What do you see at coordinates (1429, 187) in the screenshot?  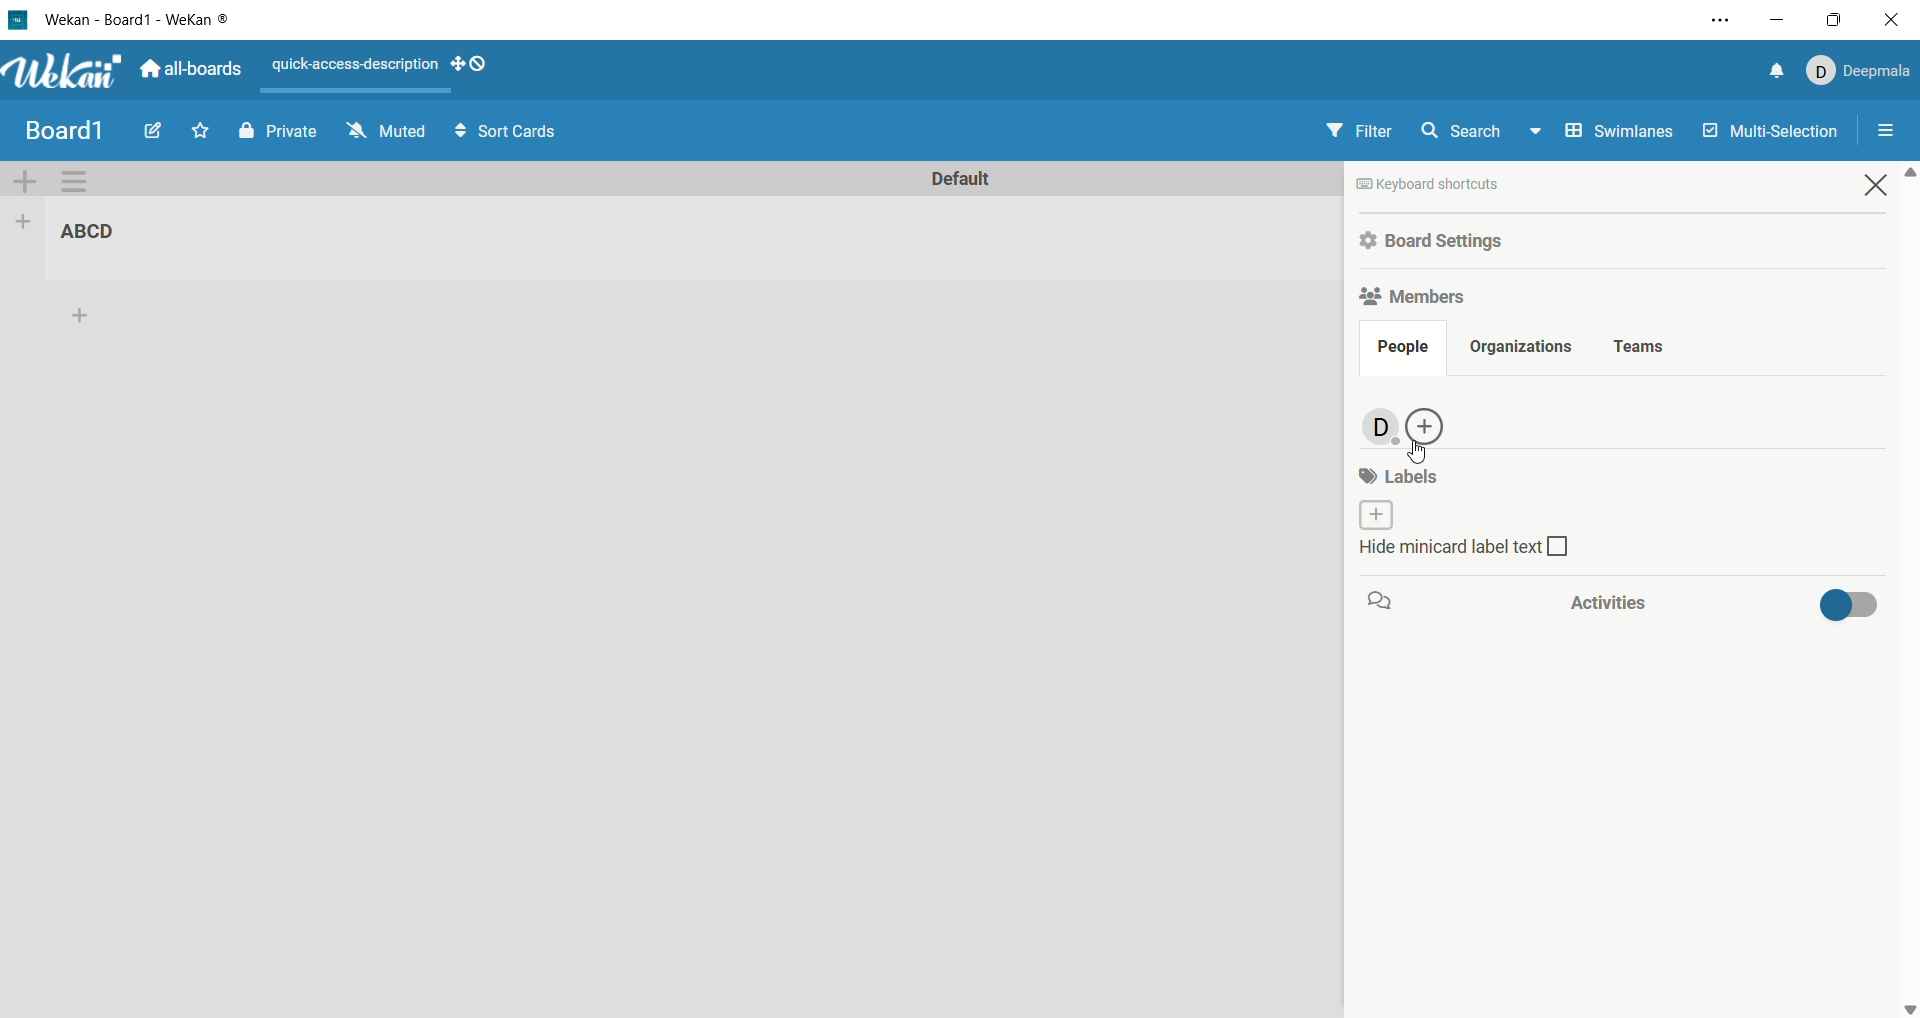 I see `keyboard shortcut` at bounding box center [1429, 187].